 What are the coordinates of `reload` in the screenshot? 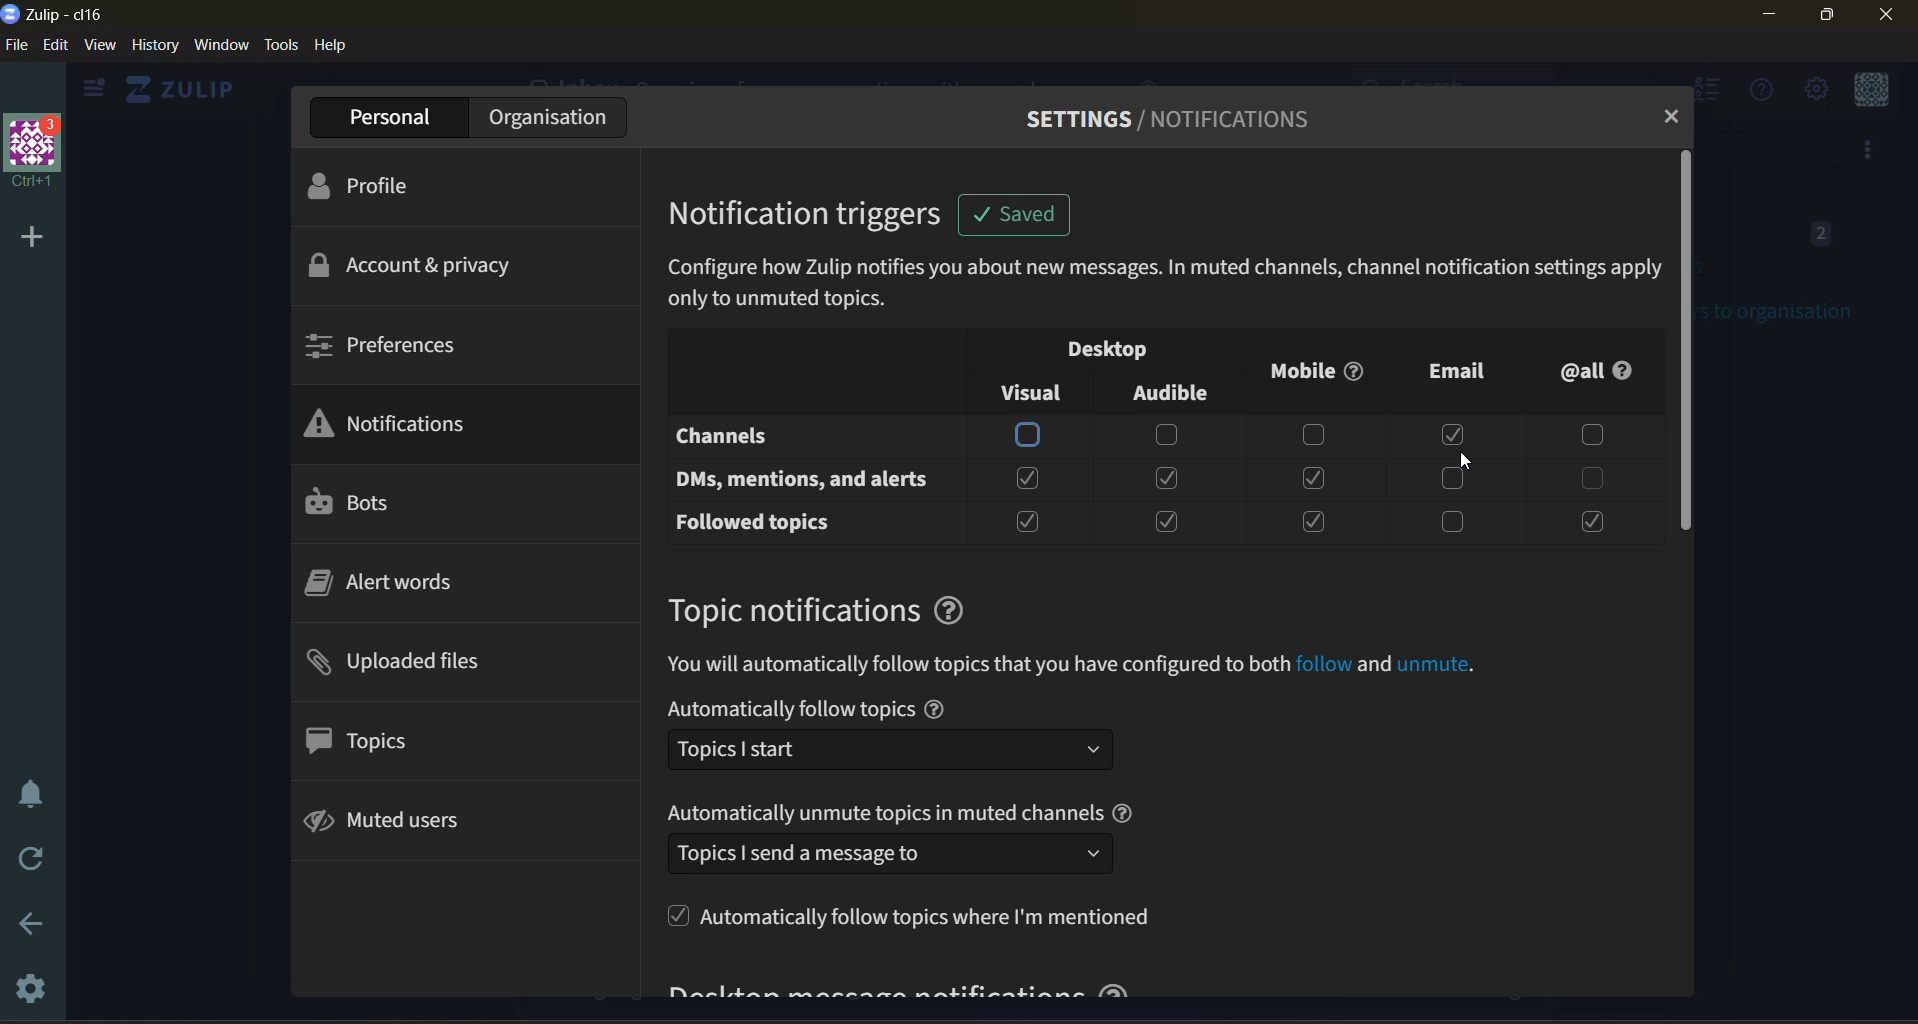 It's located at (35, 863).